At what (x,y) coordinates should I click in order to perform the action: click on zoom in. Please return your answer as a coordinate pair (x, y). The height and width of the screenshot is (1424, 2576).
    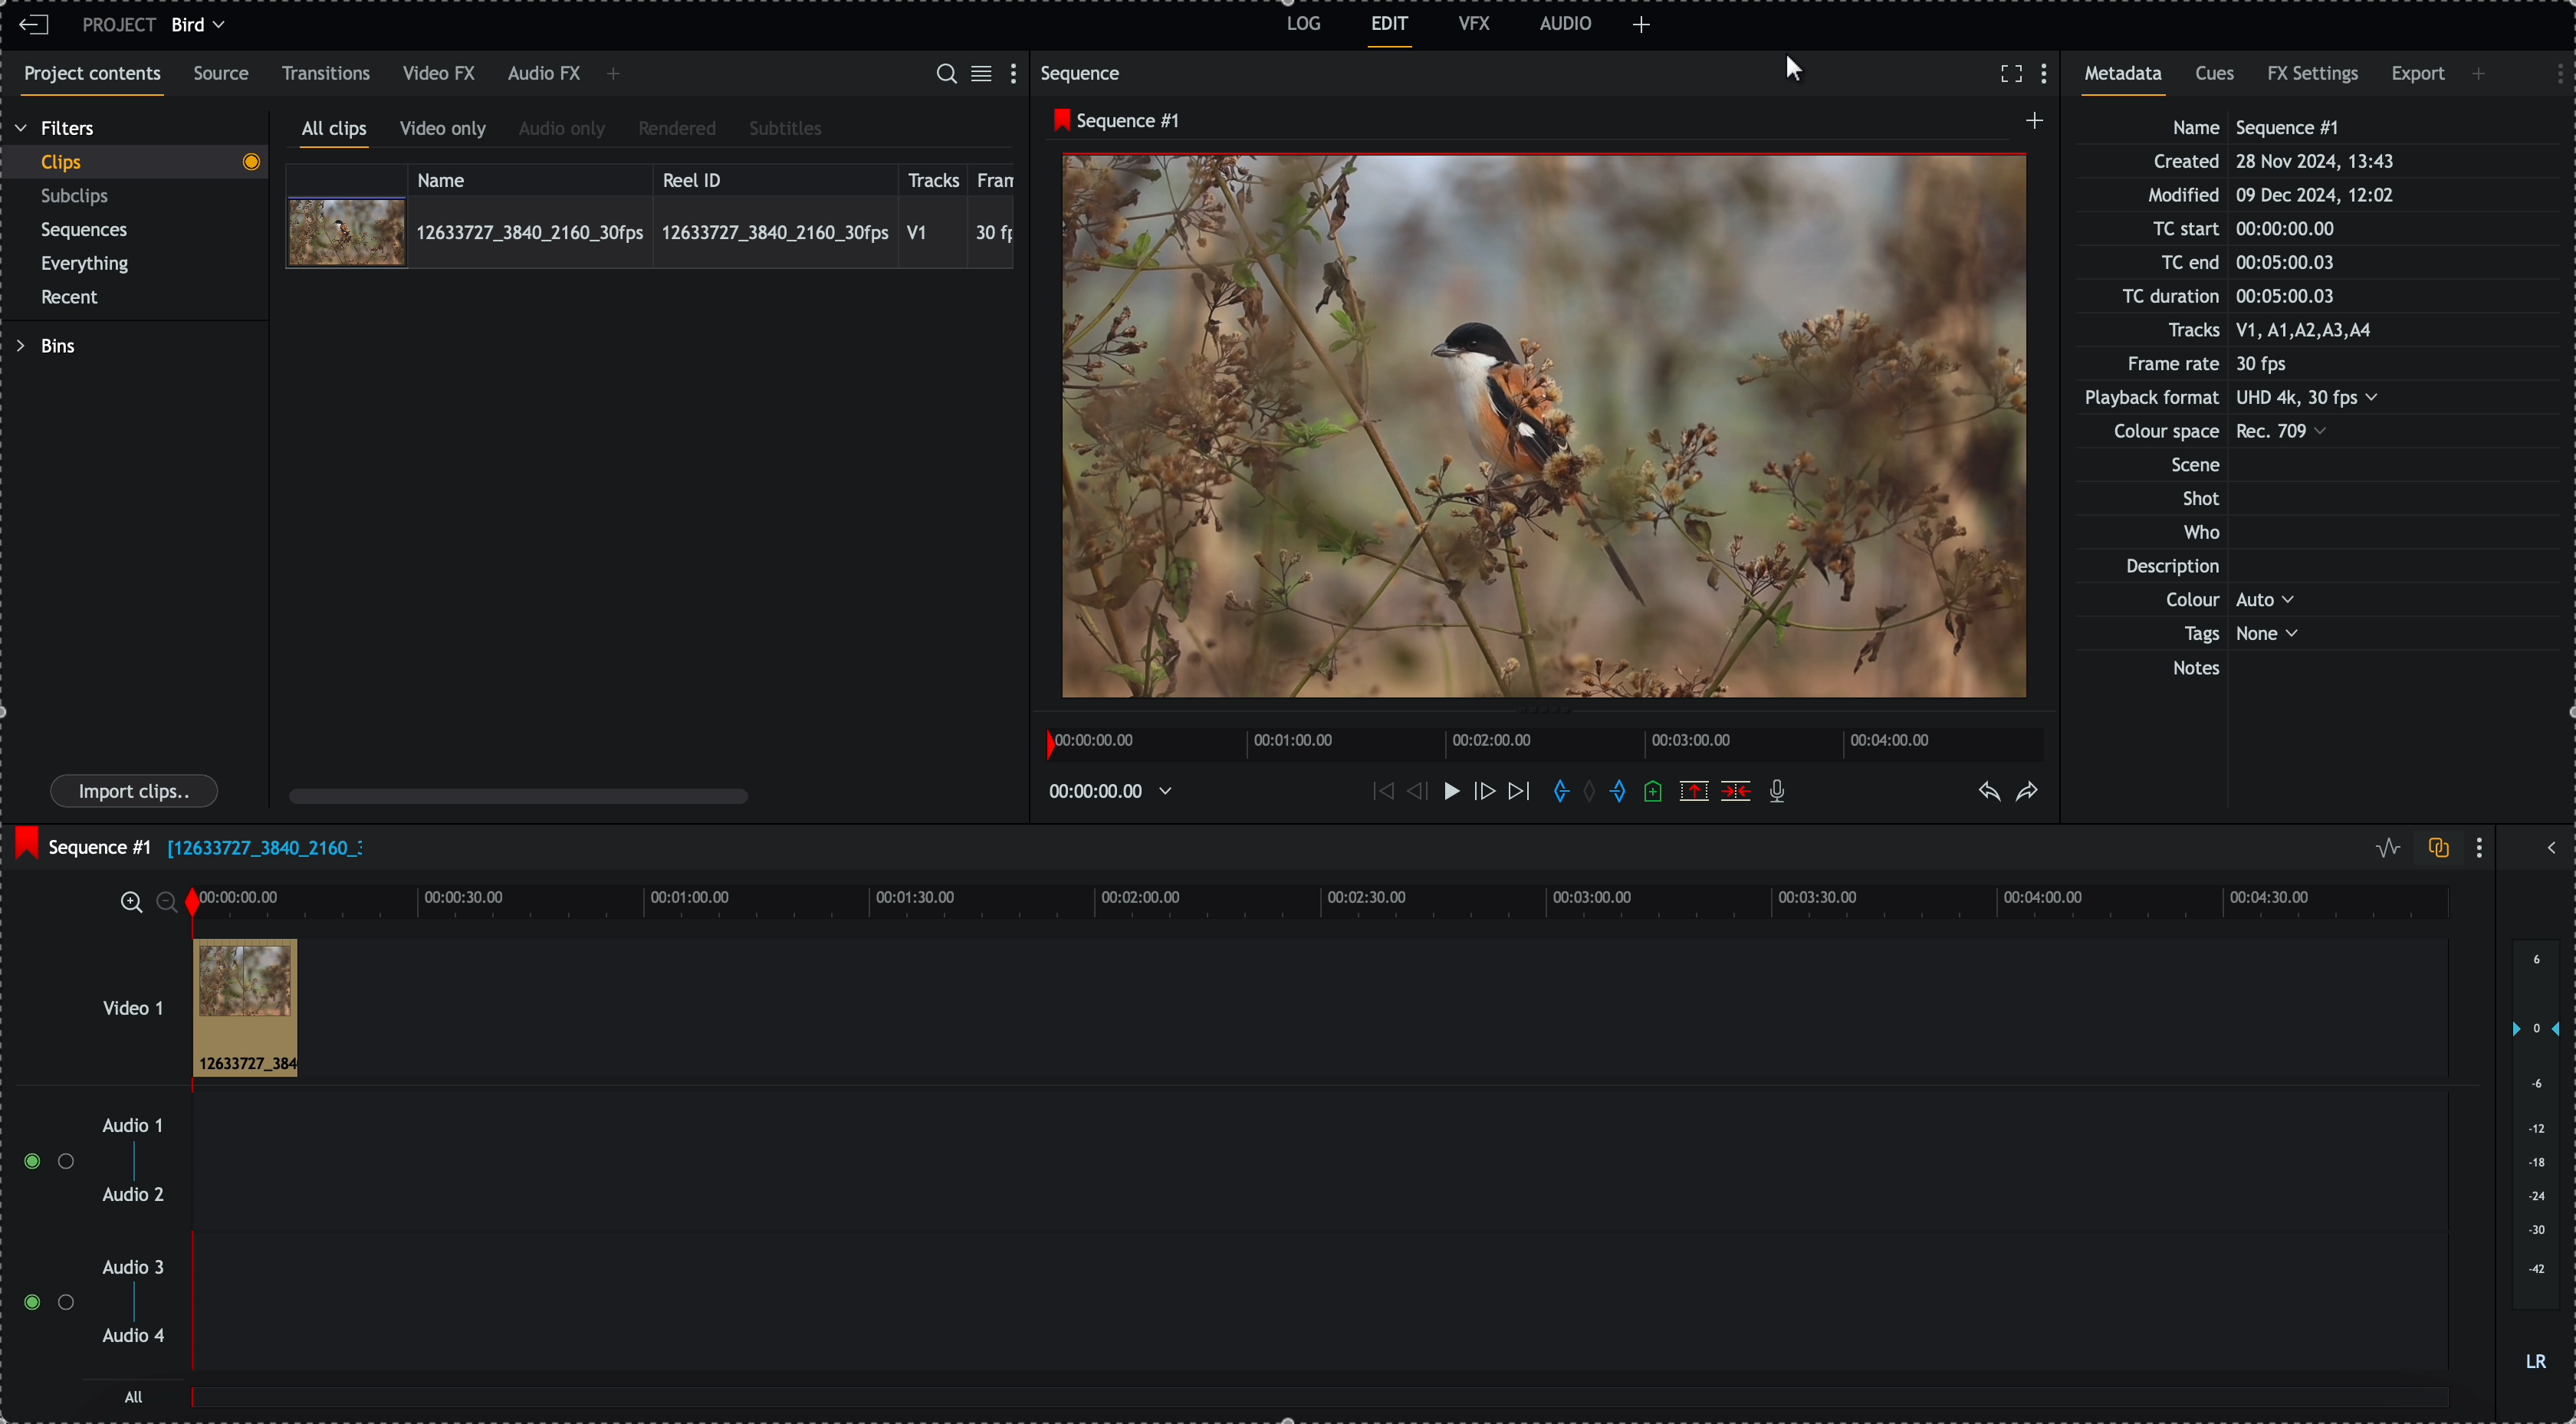
    Looking at the image, I should click on (129, 901).